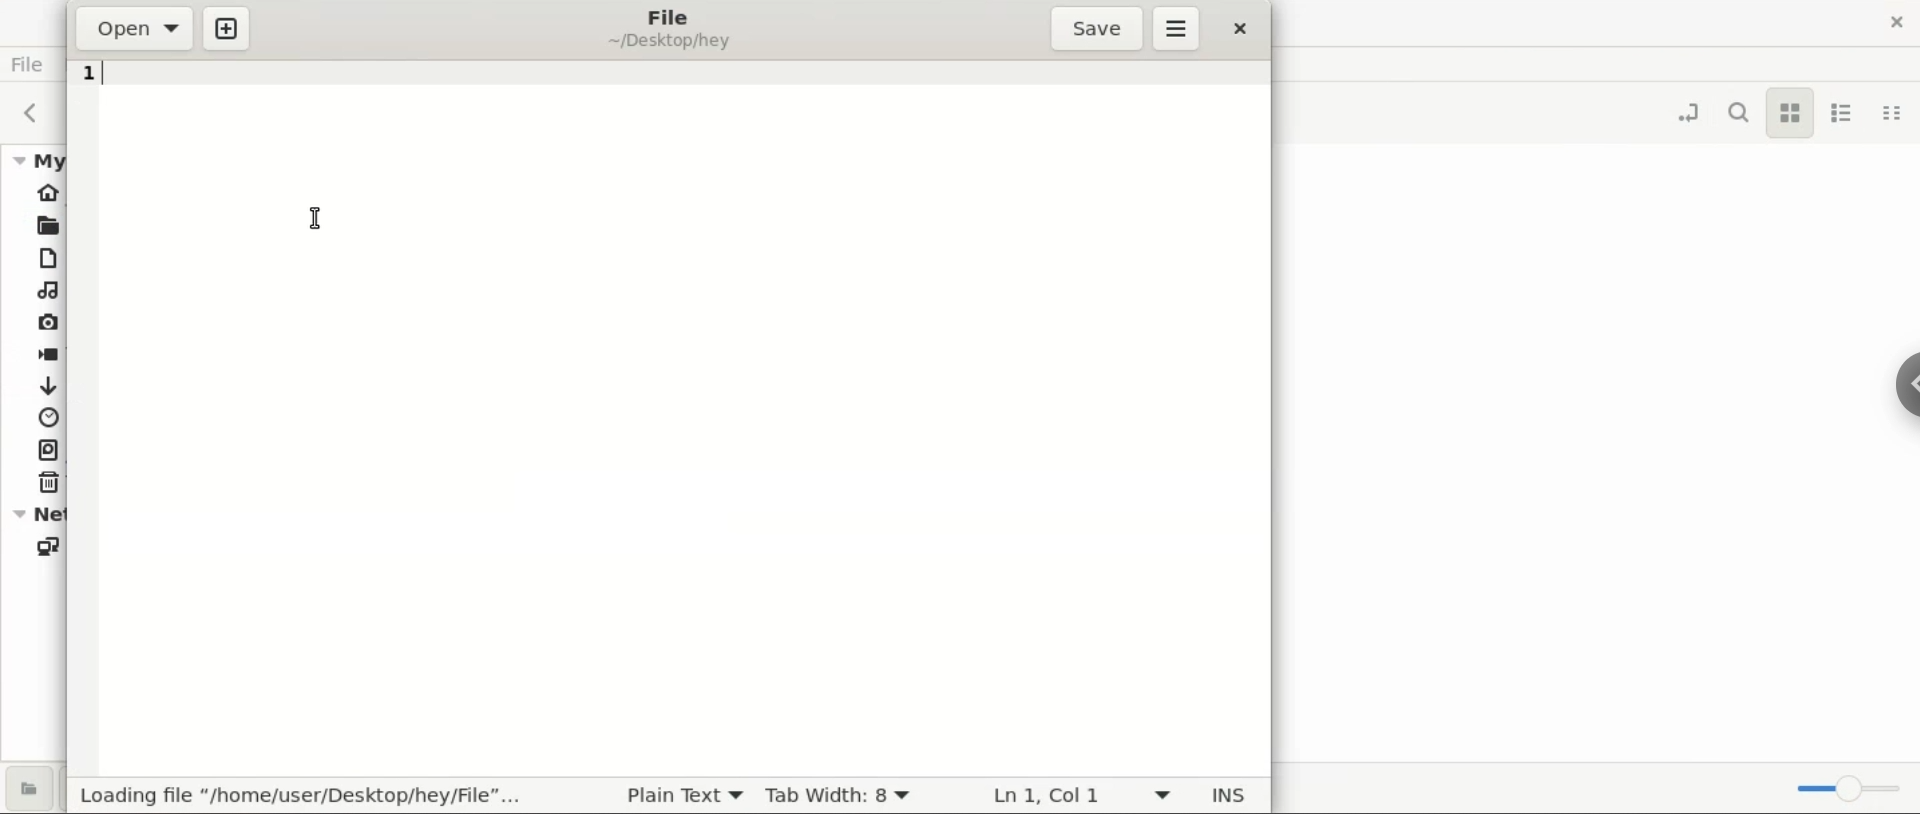 The height and width of the screenshot is (814, 1920). What do you see at coordinates (1245, 27) in the screenshot?
I see `close` at bounding box center [1245, 27].